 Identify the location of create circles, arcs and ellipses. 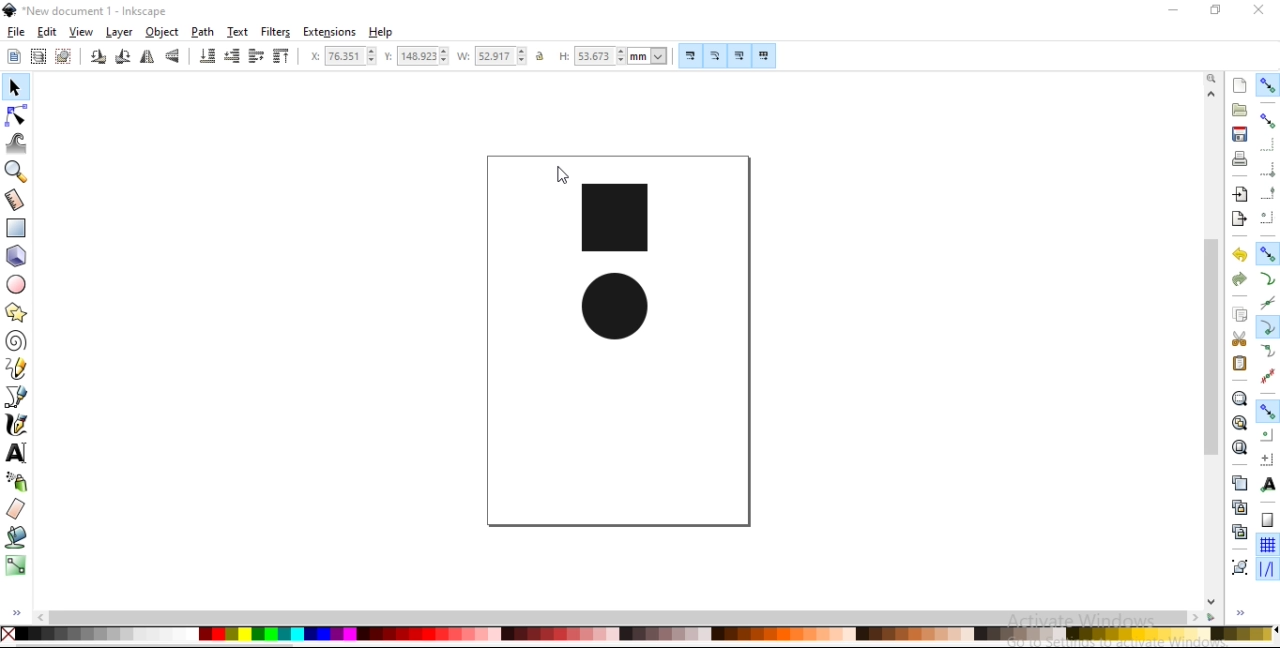
(18, 285).